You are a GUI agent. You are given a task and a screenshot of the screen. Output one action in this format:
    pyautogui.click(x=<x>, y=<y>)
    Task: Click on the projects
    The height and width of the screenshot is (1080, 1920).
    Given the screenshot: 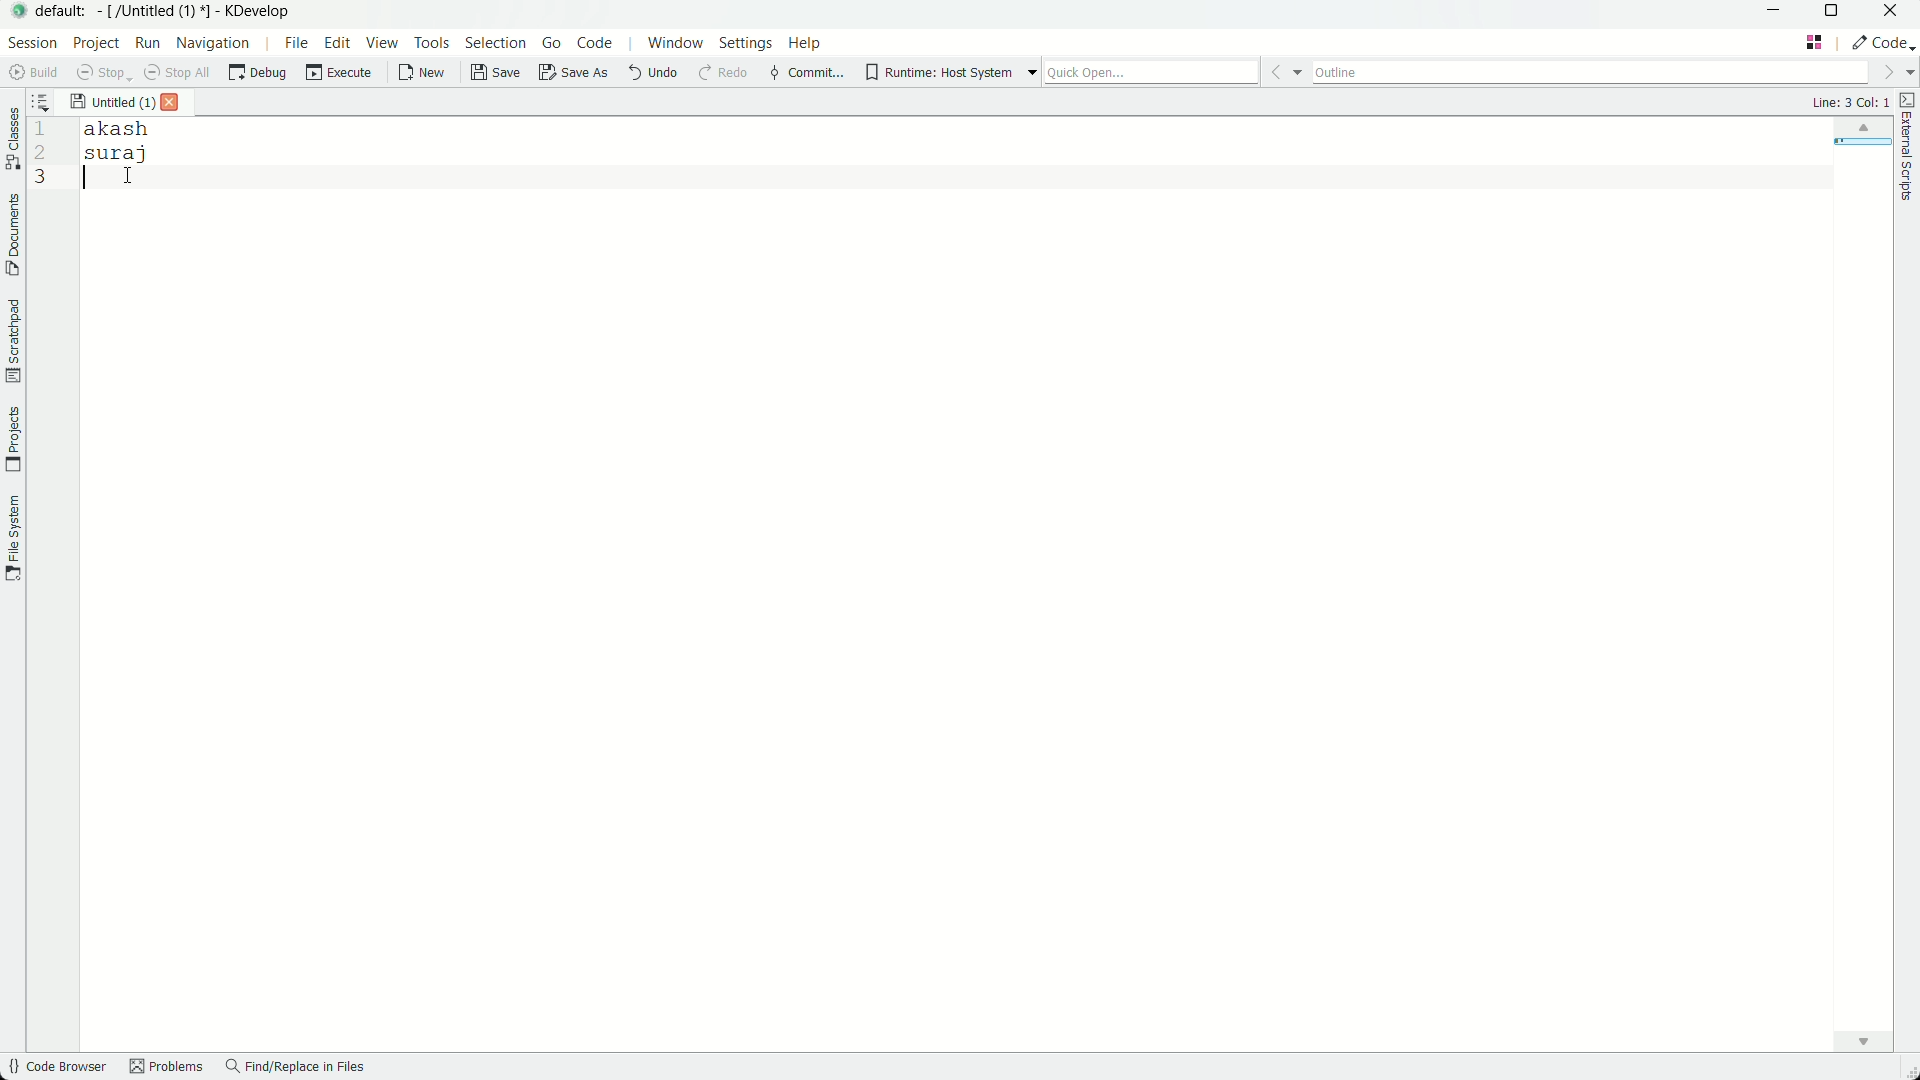 What is the action you would take?
    pyautogui.click(x=13, y=440)
    